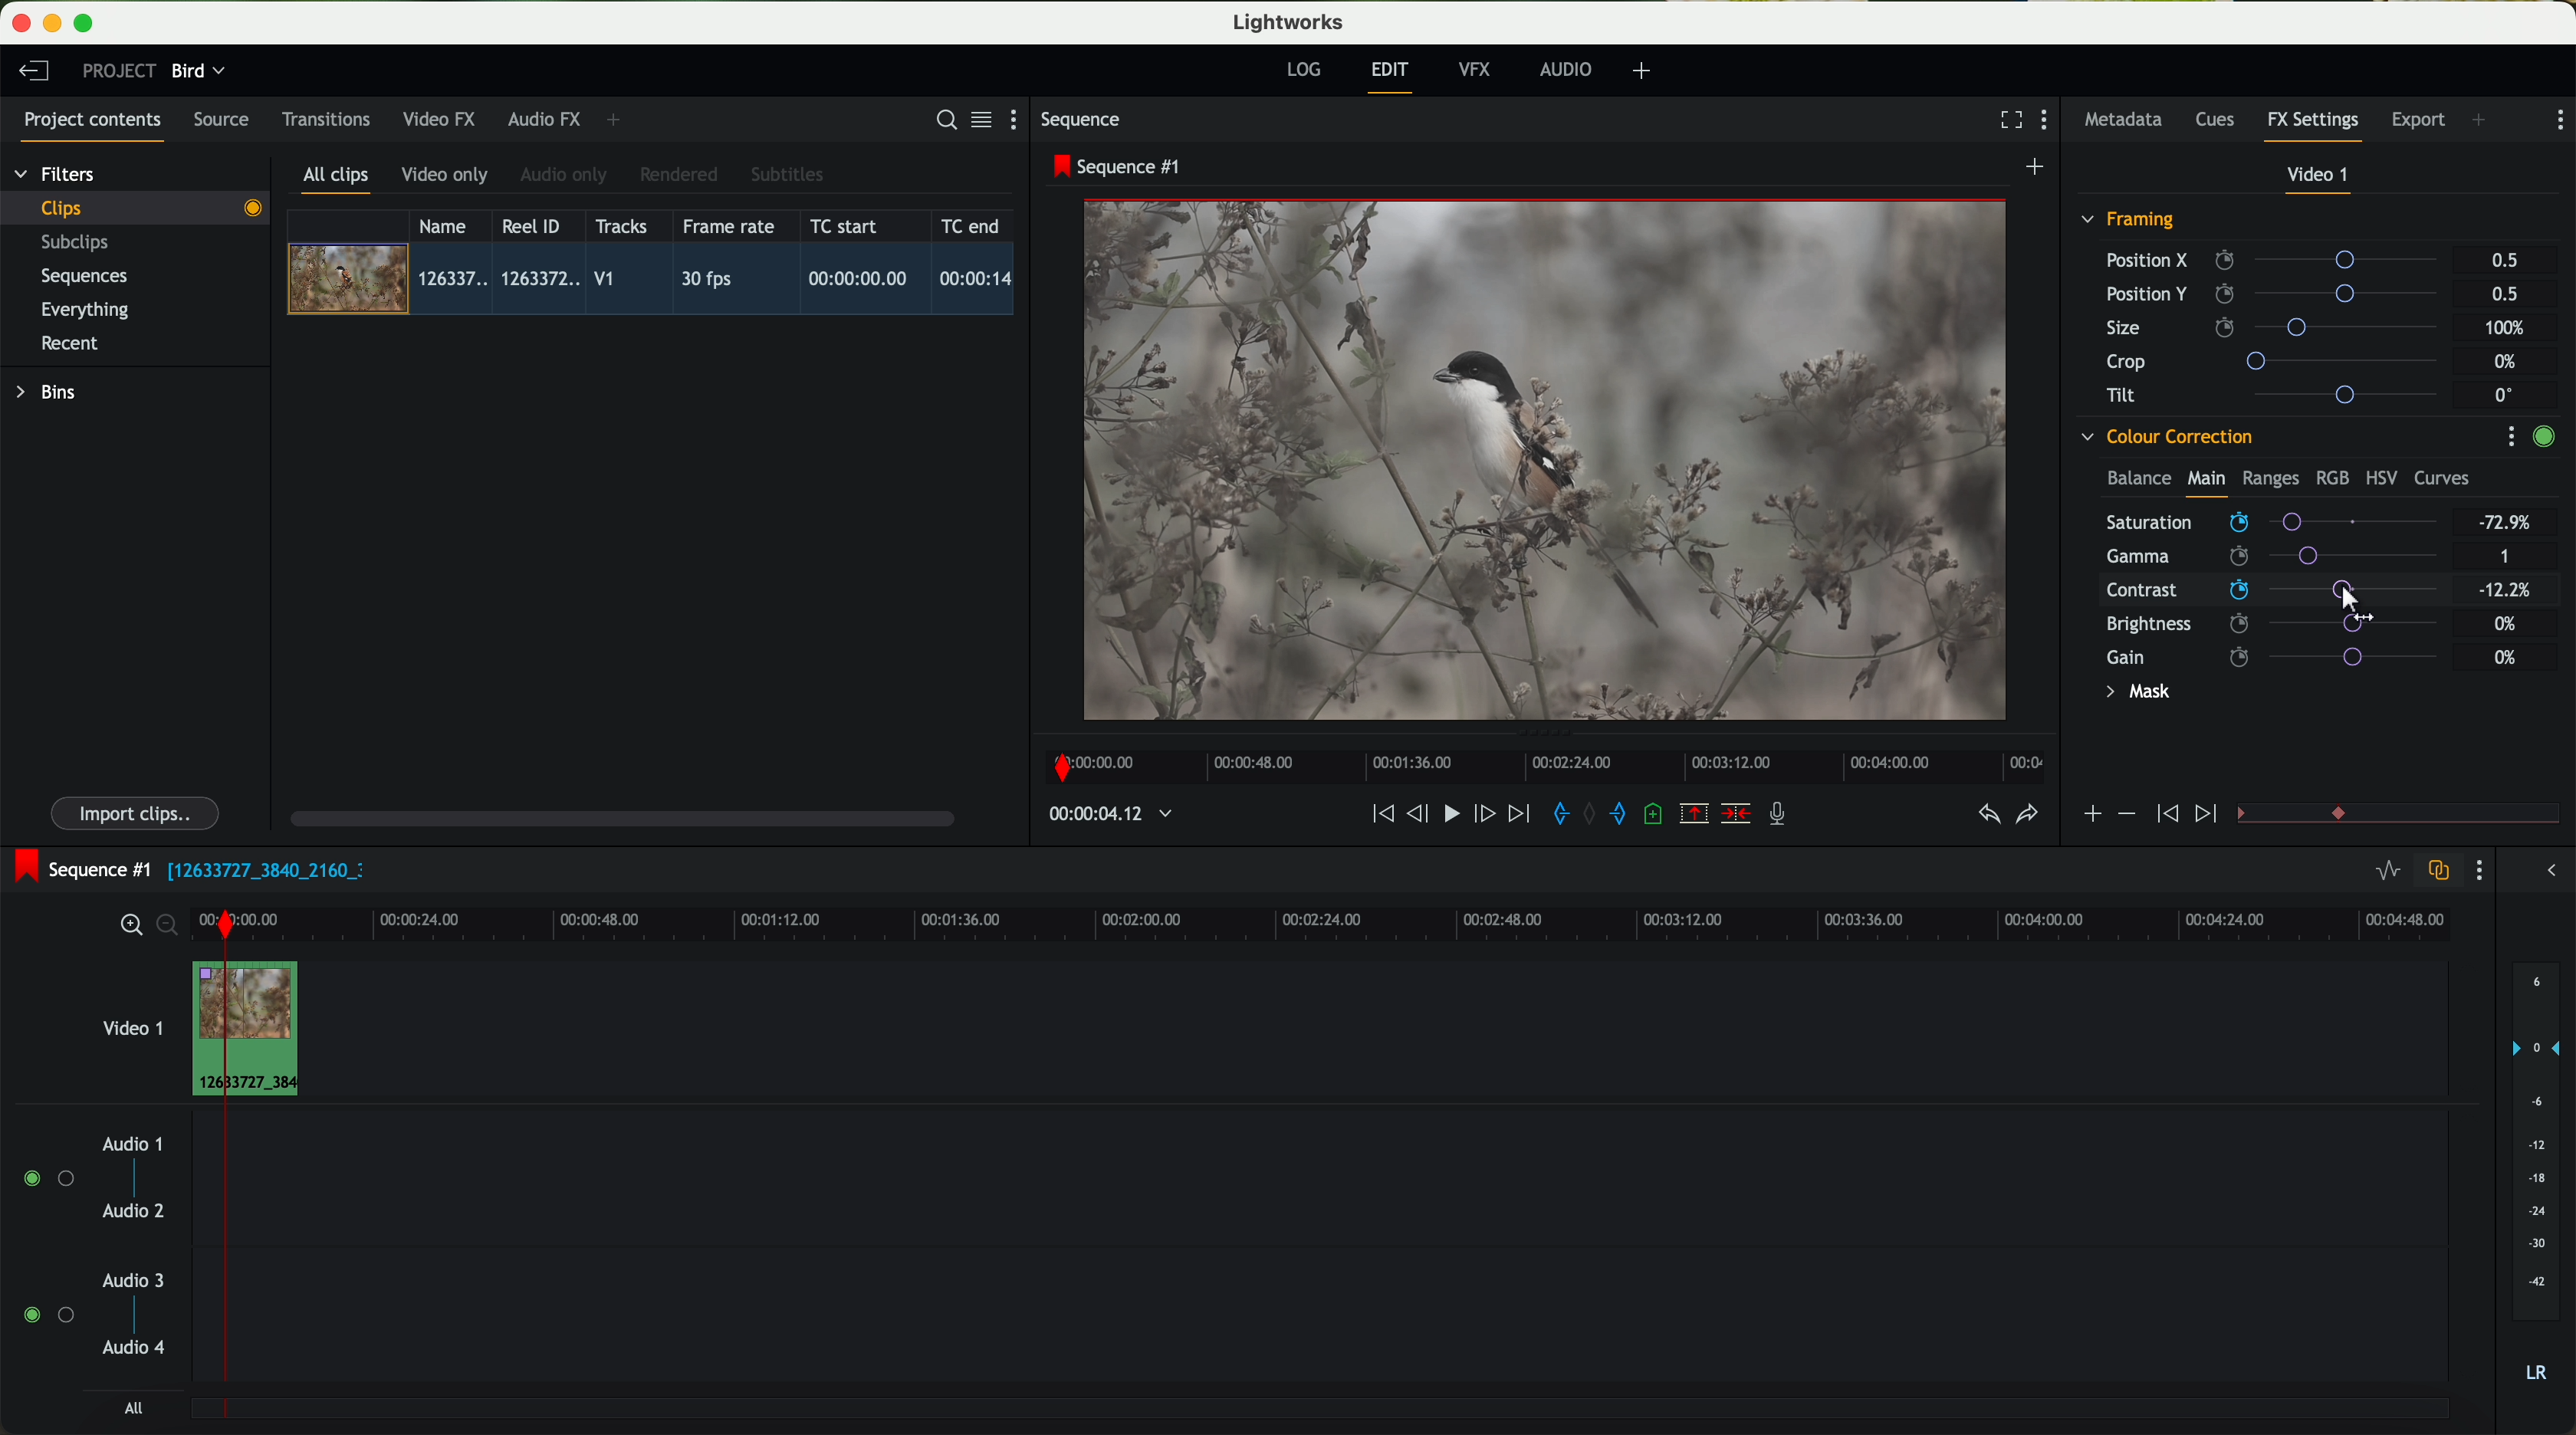 The height and width of the screenshot is (1435, 2576). What do you see at coordinates (80, 244) in the screenshot?
I see `subclips` at bounding box center [80, 244].